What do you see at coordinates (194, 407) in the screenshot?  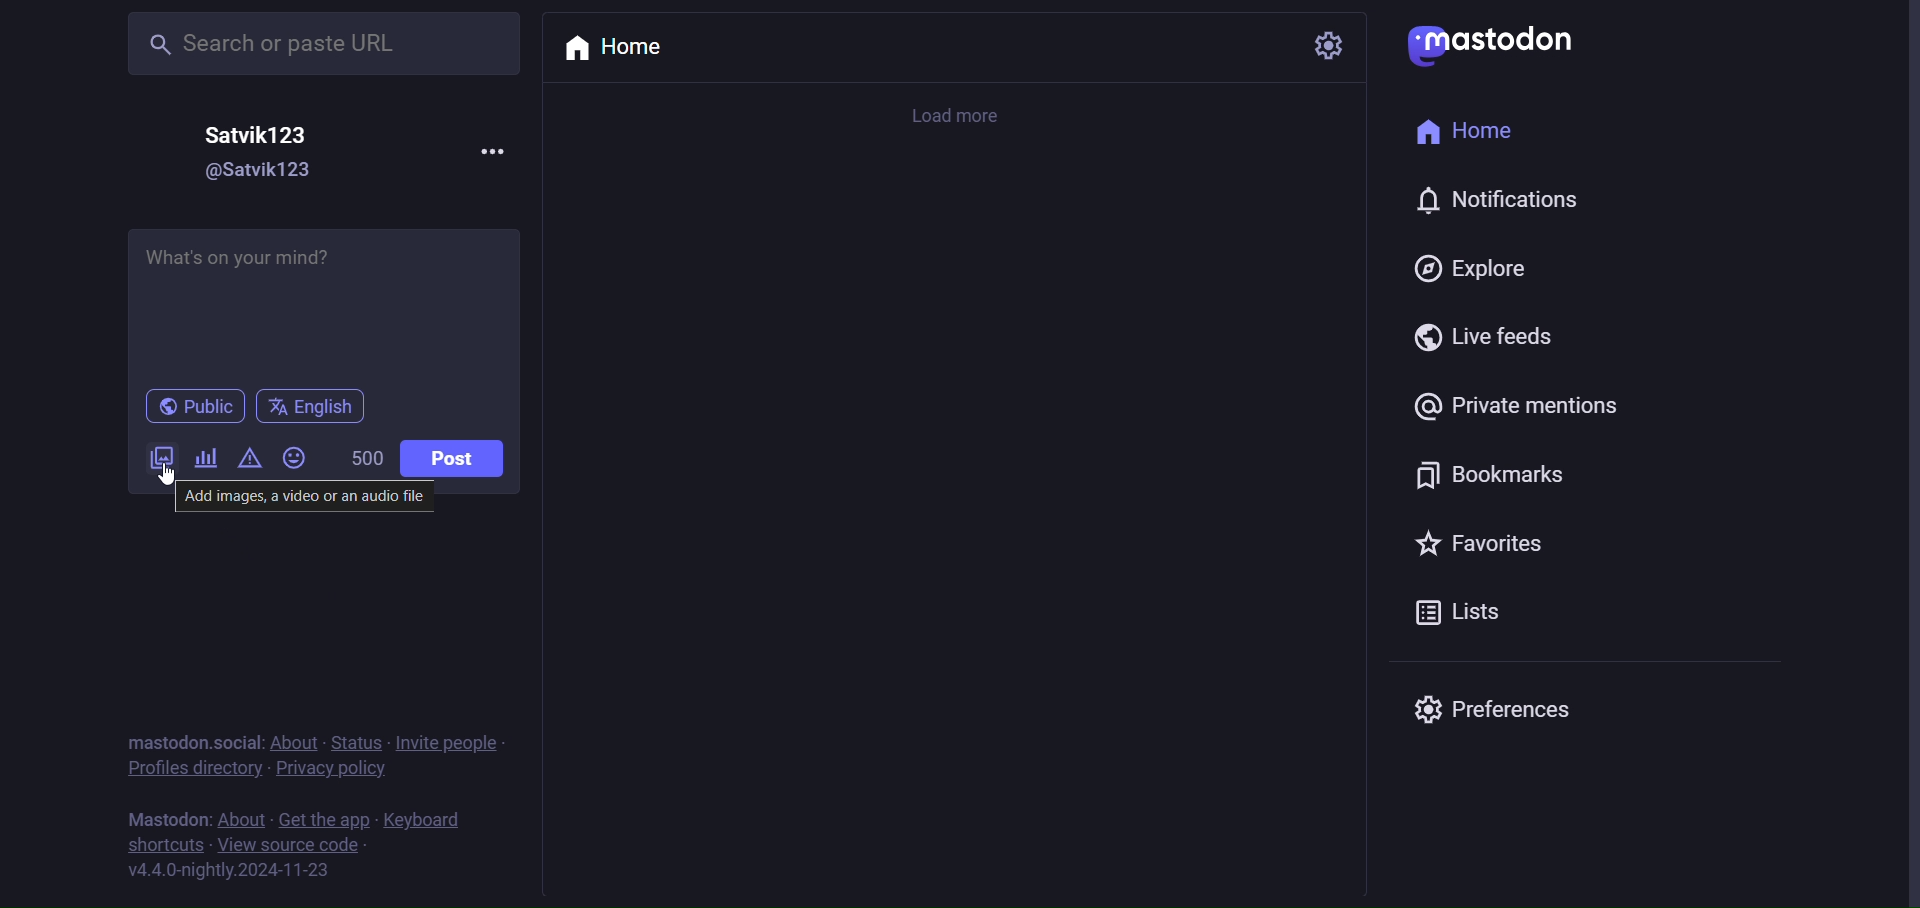 I see `public` at bounding box center [194, 407].